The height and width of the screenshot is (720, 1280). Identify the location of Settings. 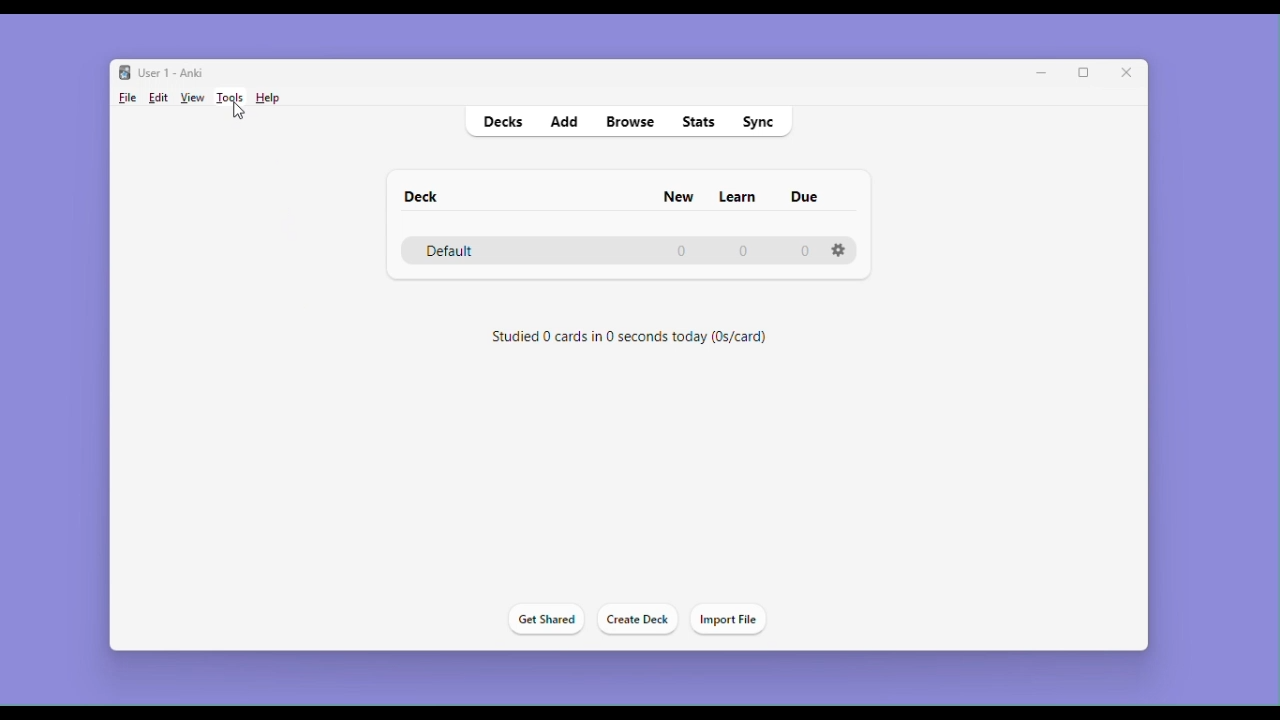
(840, 250).